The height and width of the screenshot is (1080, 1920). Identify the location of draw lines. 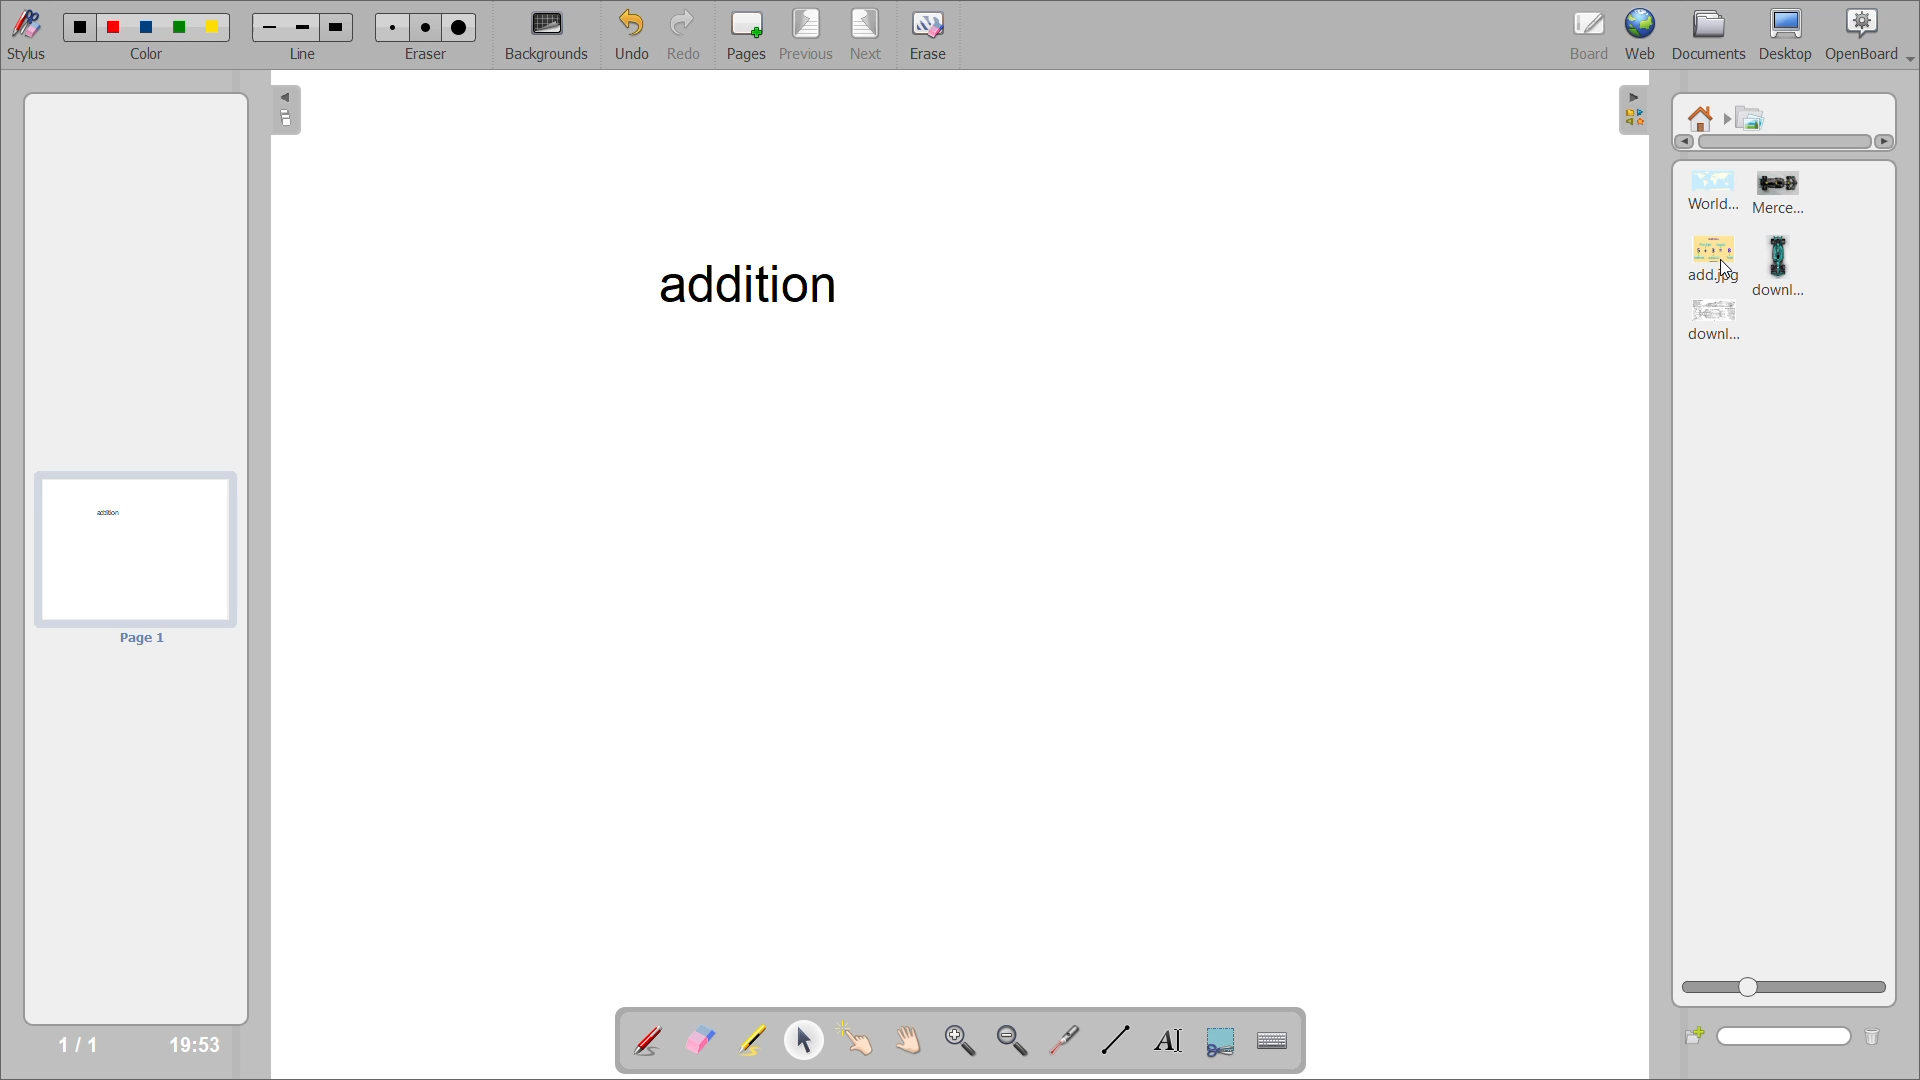
(1119, 1042).